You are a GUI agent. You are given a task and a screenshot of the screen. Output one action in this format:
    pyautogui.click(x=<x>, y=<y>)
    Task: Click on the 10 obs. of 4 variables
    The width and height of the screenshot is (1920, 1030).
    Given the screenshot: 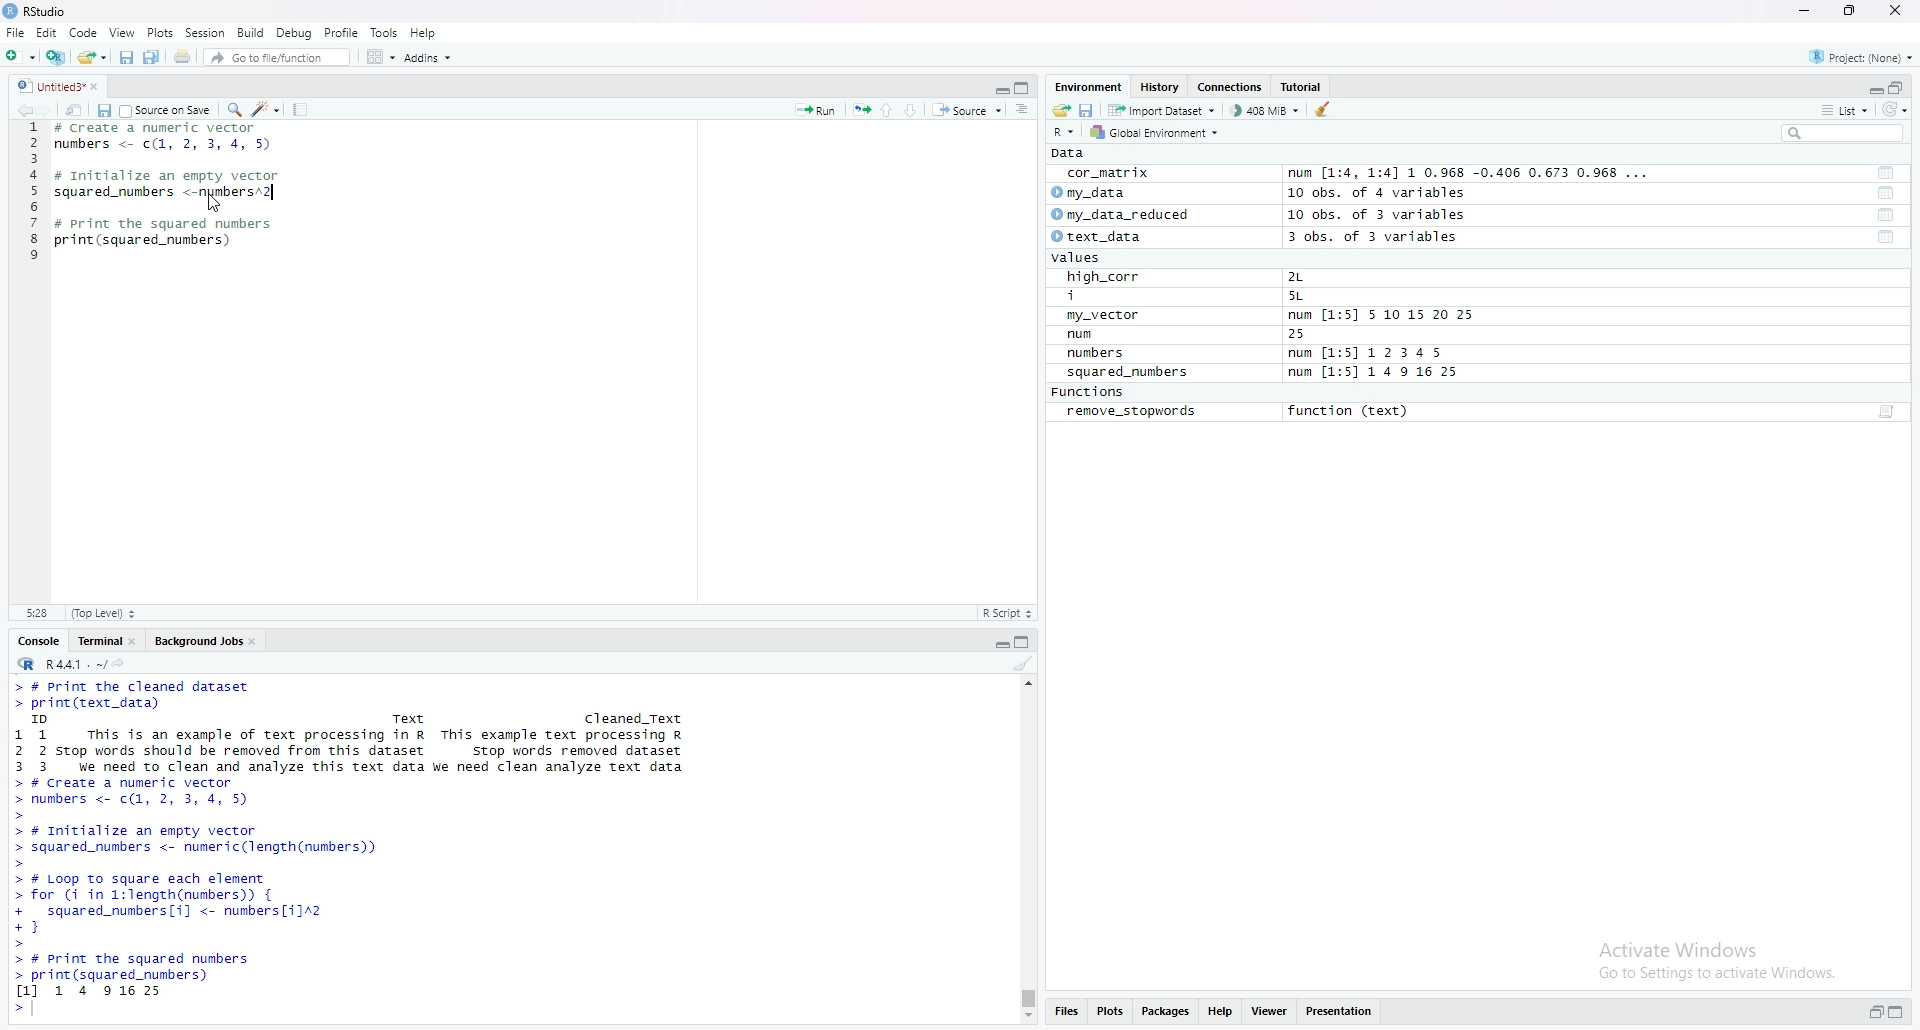 What is the action you would take?
    pyautogui.click(x=1376, y=193)
    